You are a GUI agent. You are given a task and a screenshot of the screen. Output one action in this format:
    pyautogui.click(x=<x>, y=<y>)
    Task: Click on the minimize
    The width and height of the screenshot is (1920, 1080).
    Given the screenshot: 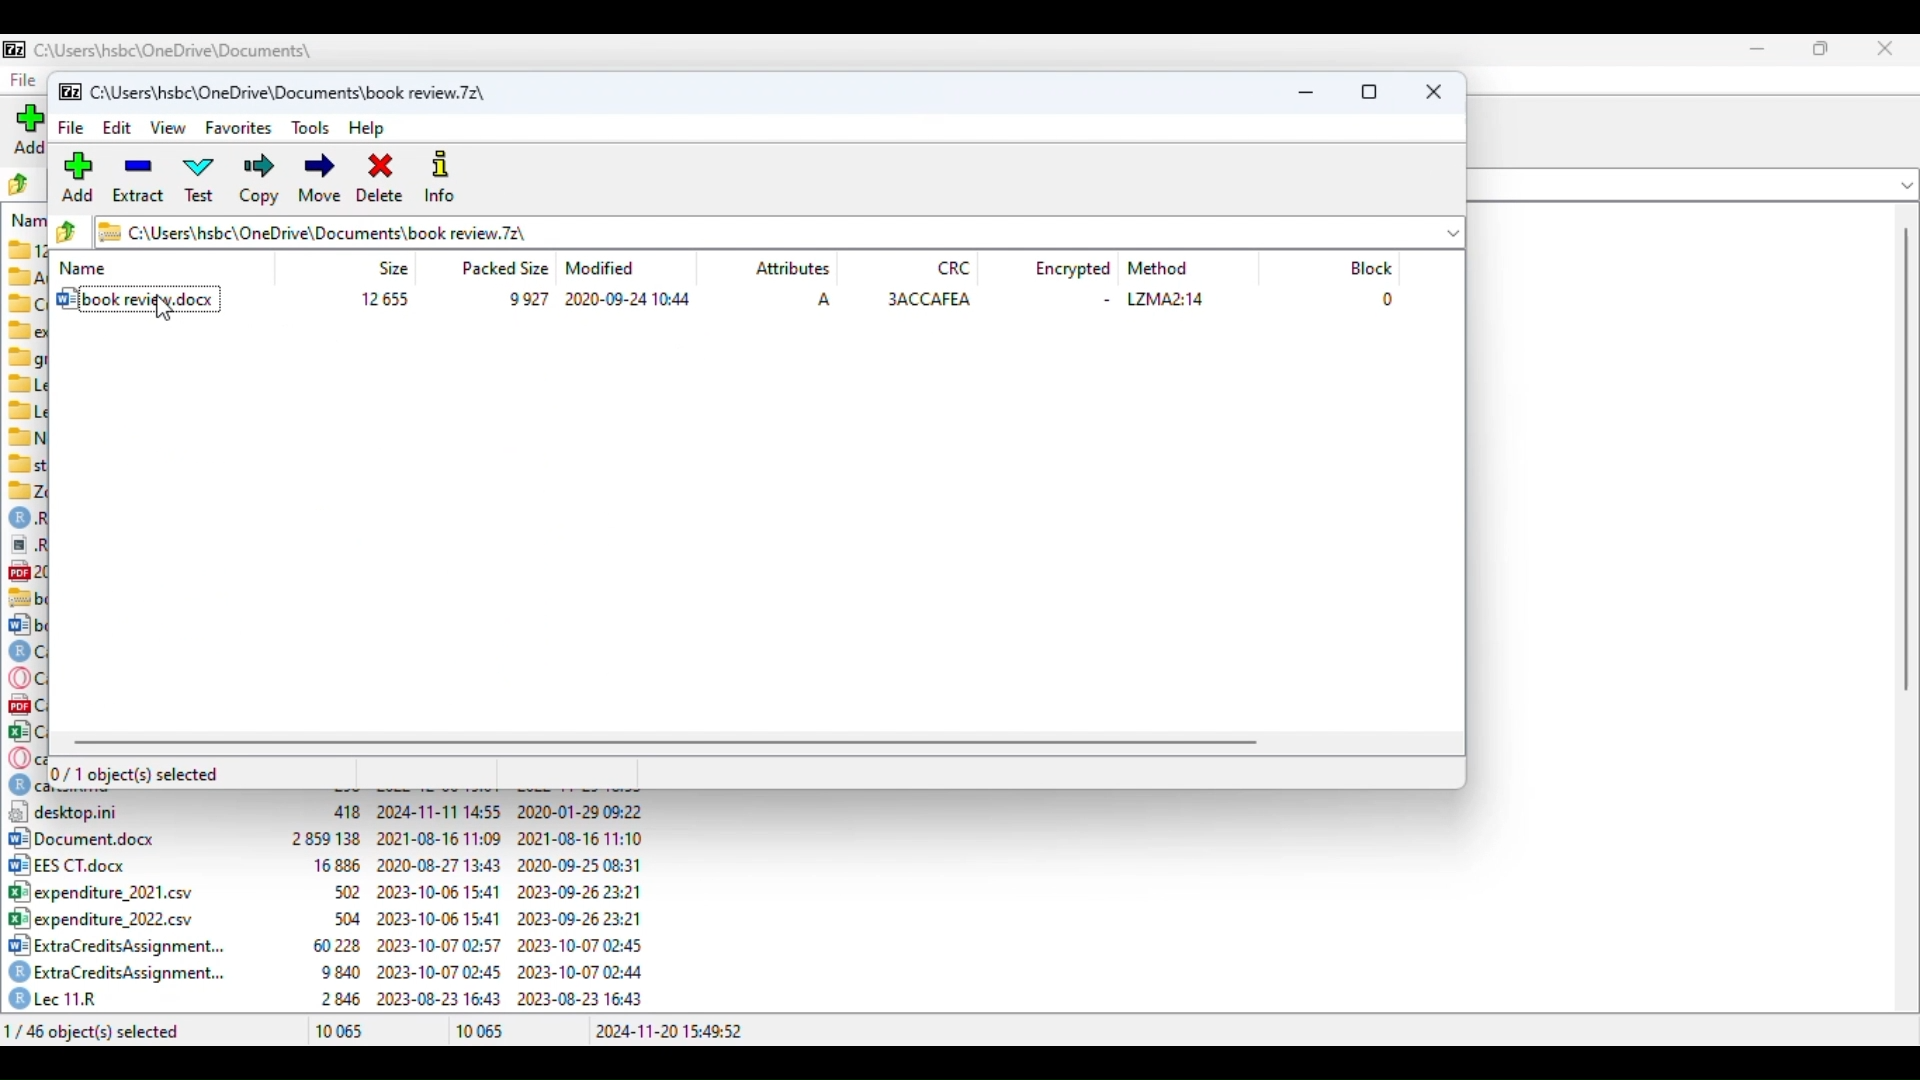 What is the action you would take?
    pyautogui.click(x=1304, y=93)
    